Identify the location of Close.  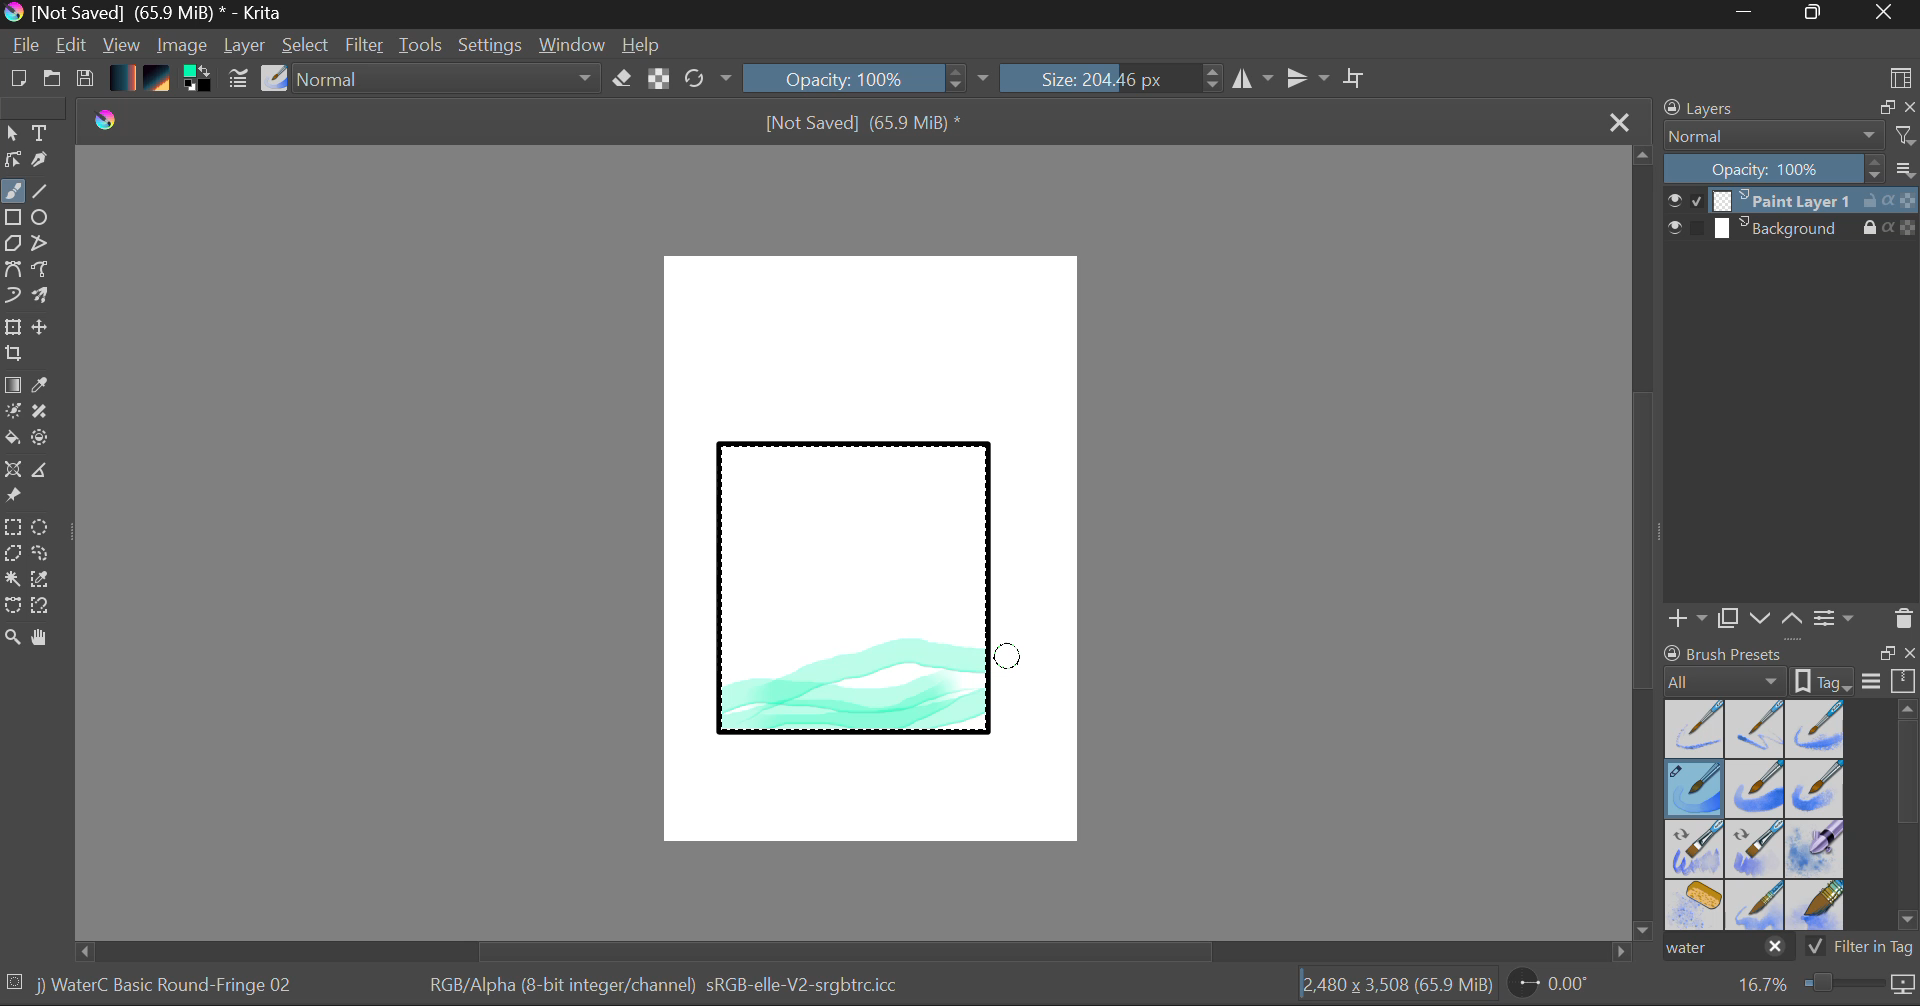
(1622, 121).